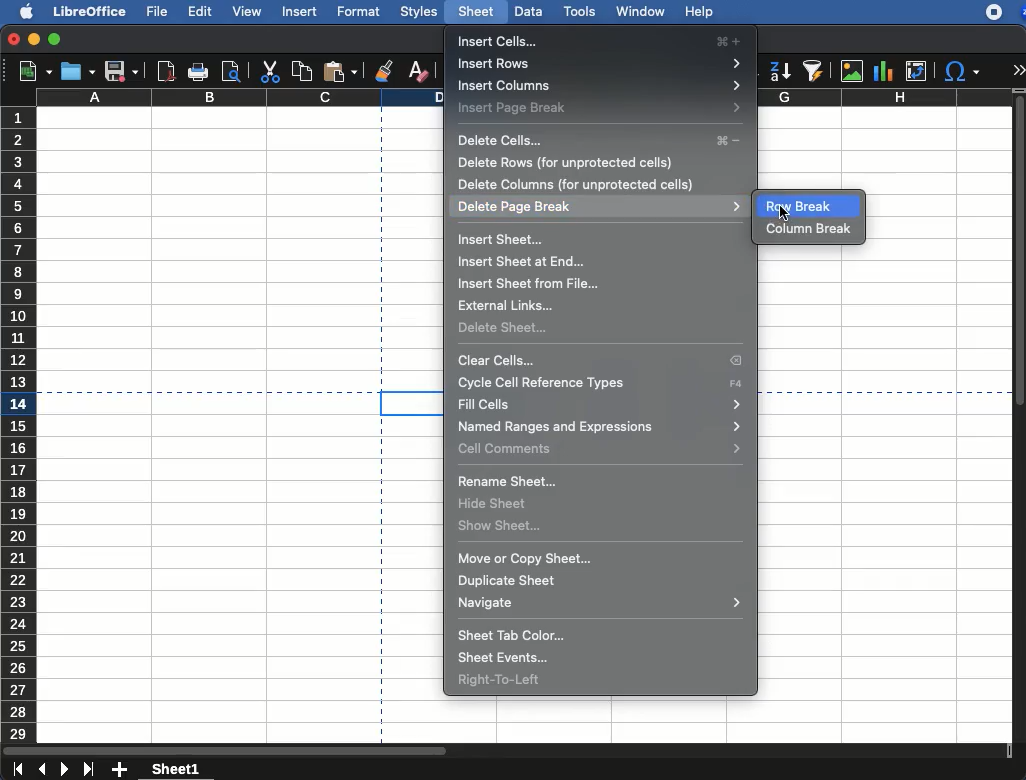  Describe the element at coordinates (381, 244) in the screenshot. I see `page break` at that location.